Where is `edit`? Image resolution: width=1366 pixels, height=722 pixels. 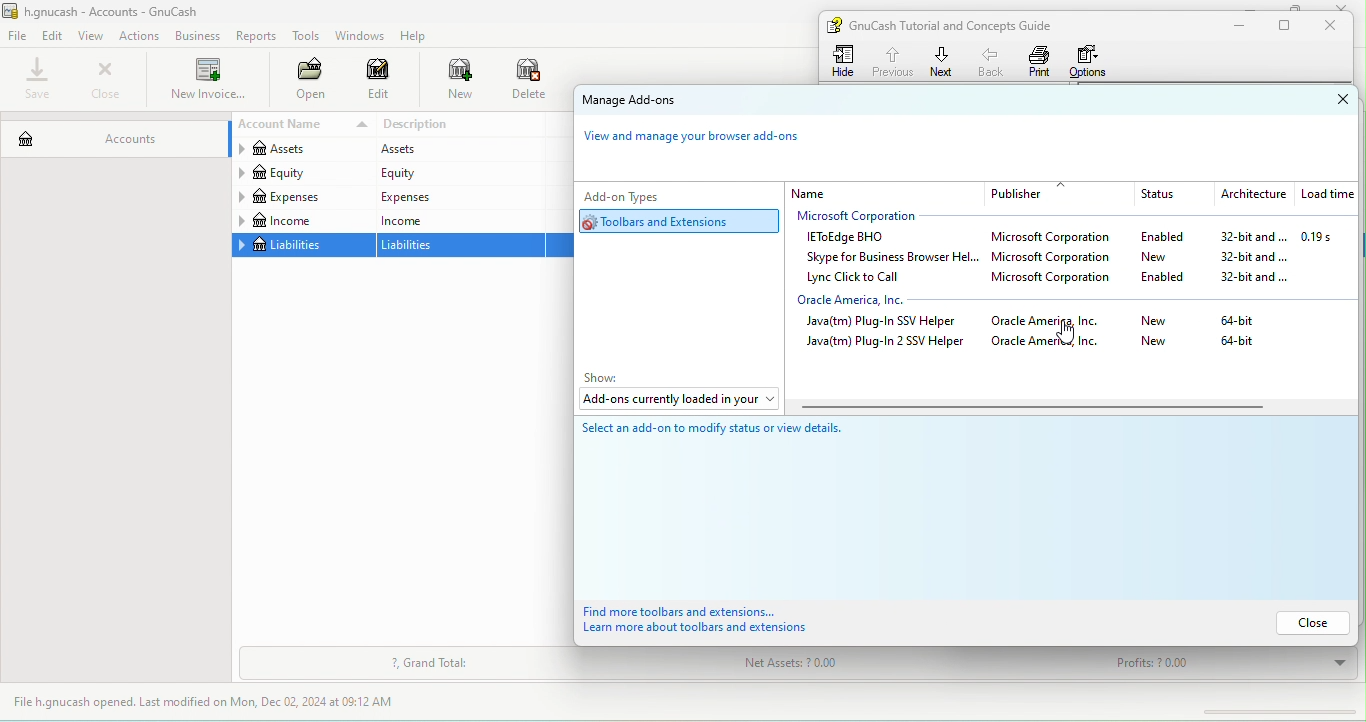 edit is located at coordinates (379, 82).